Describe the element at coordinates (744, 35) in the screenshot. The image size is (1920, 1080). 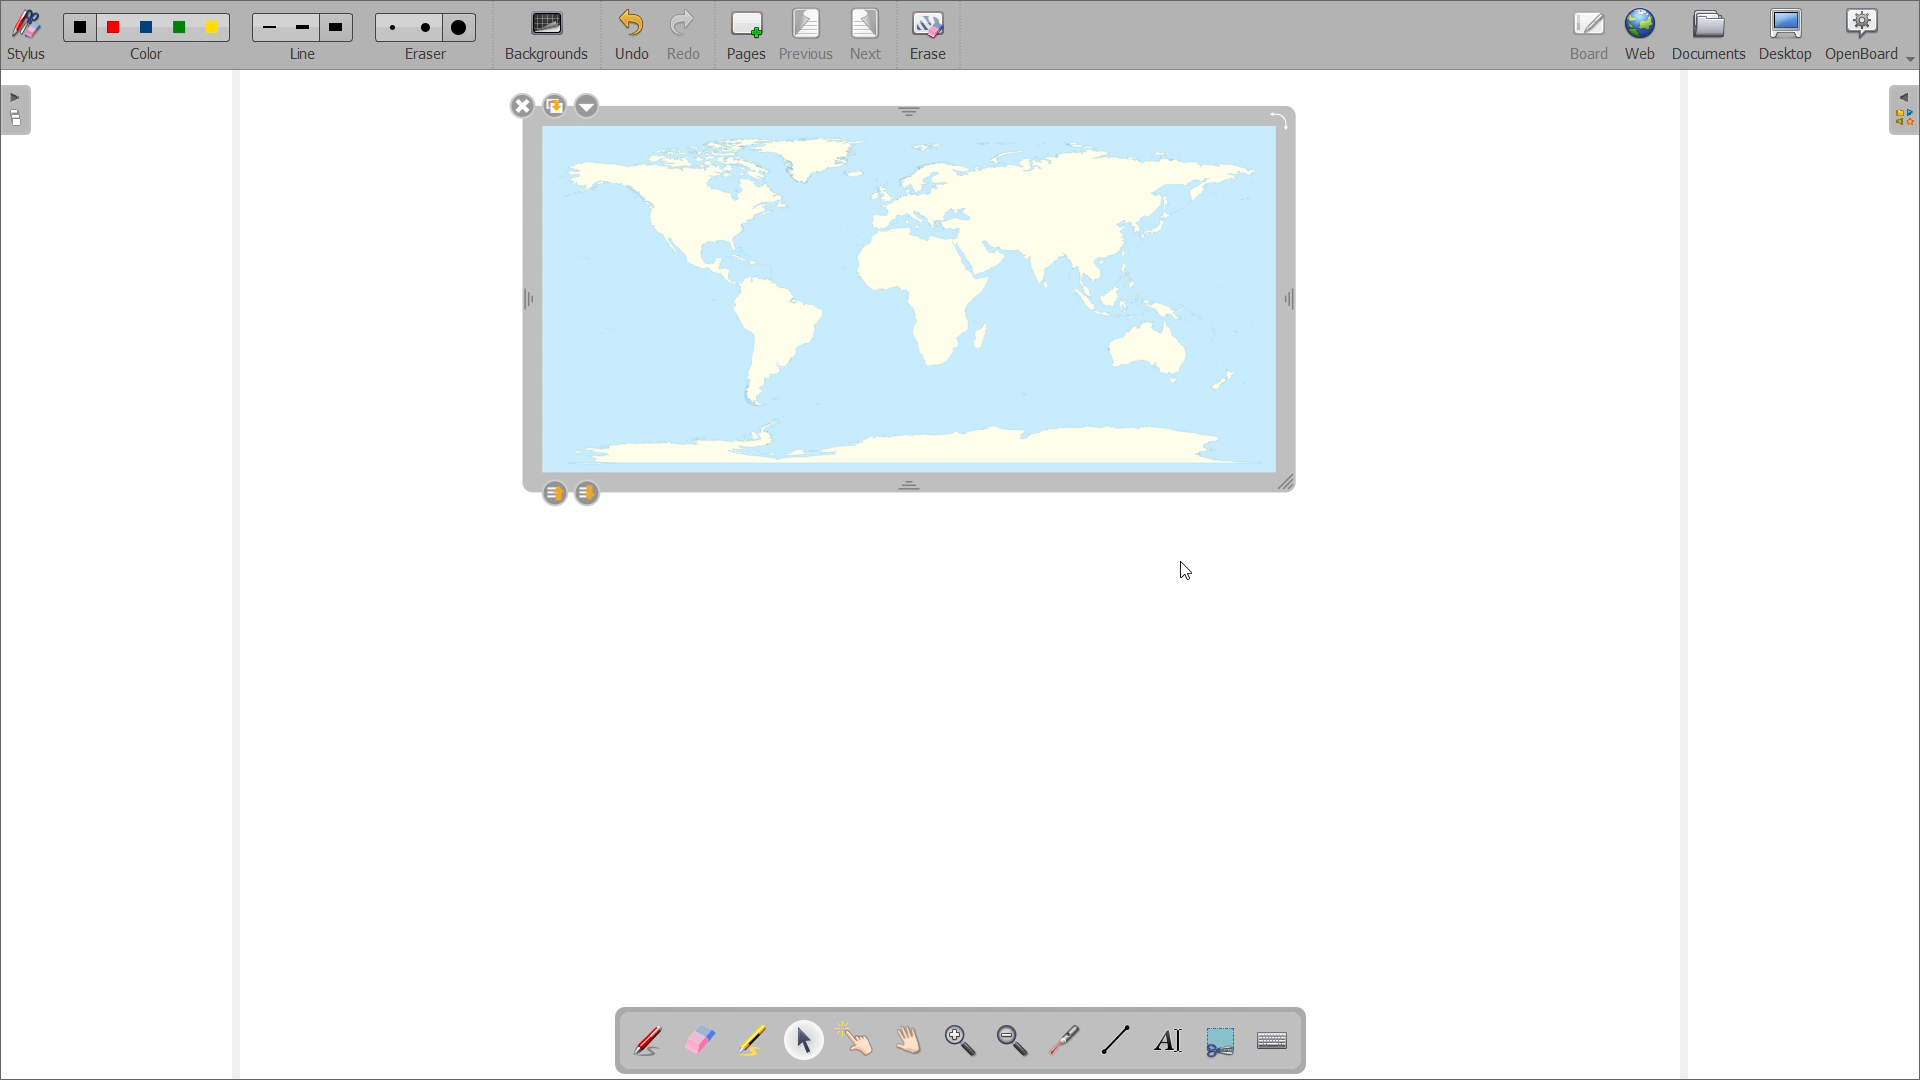
I see `add pages` at that location.